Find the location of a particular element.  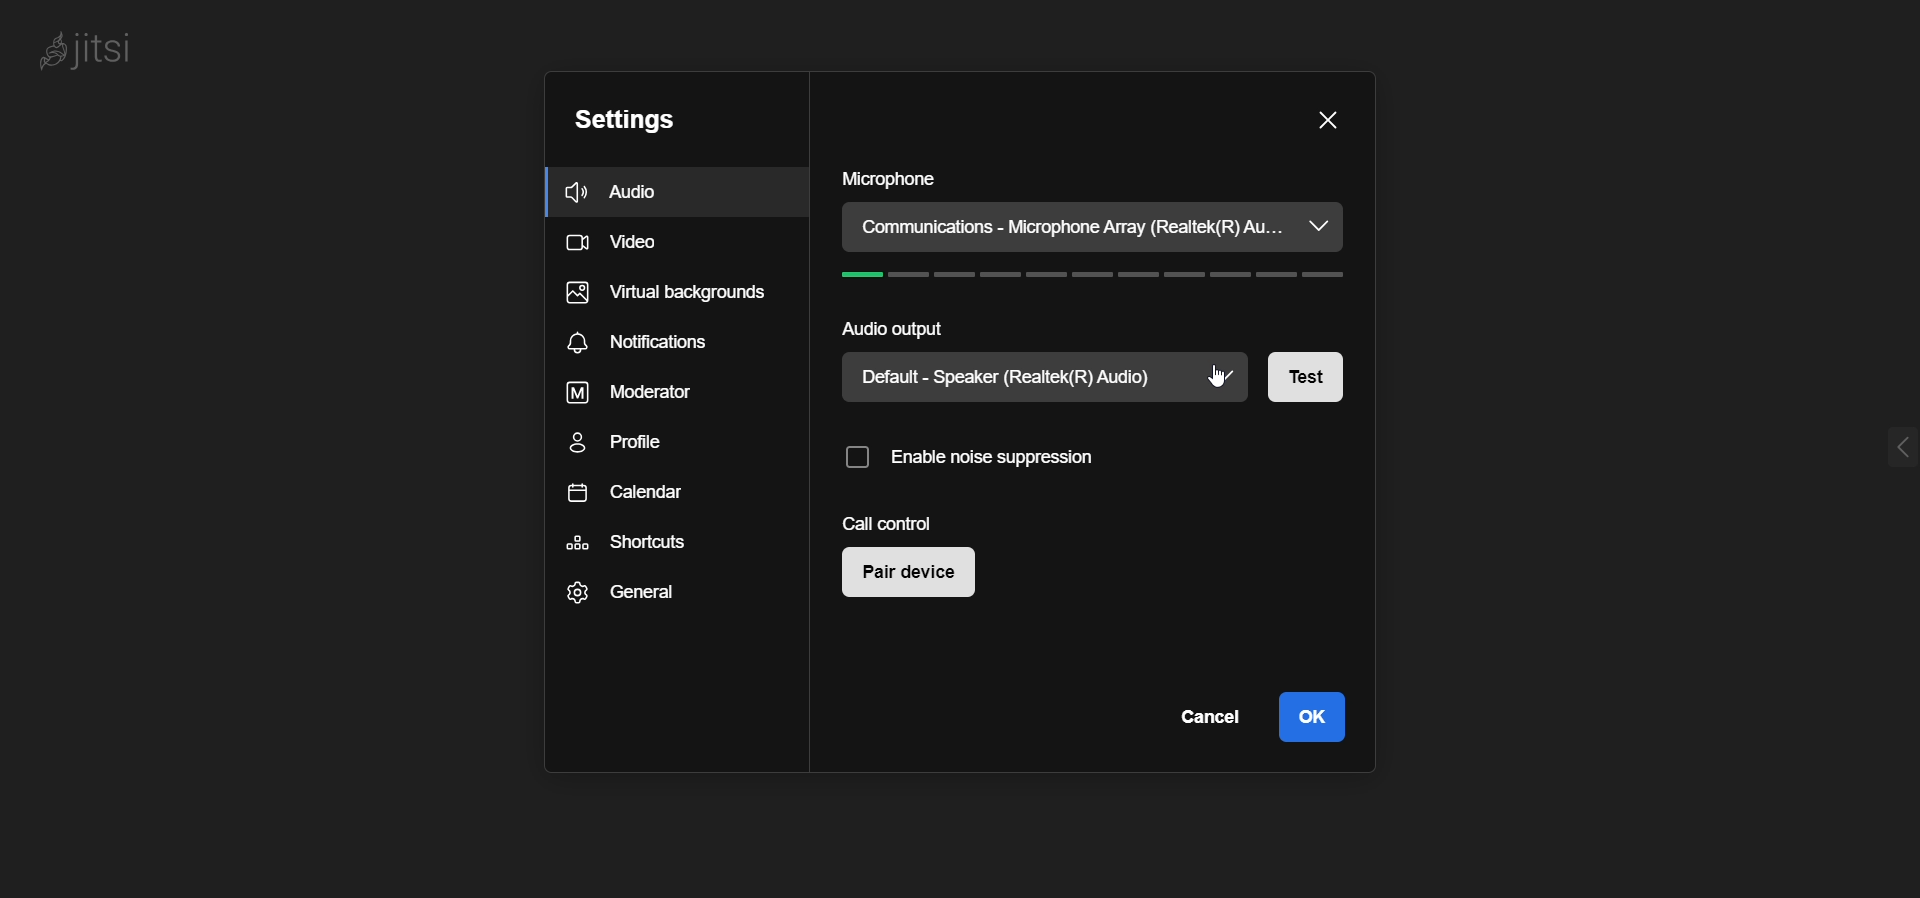

shortcuts is located at coordinates (626, 543).